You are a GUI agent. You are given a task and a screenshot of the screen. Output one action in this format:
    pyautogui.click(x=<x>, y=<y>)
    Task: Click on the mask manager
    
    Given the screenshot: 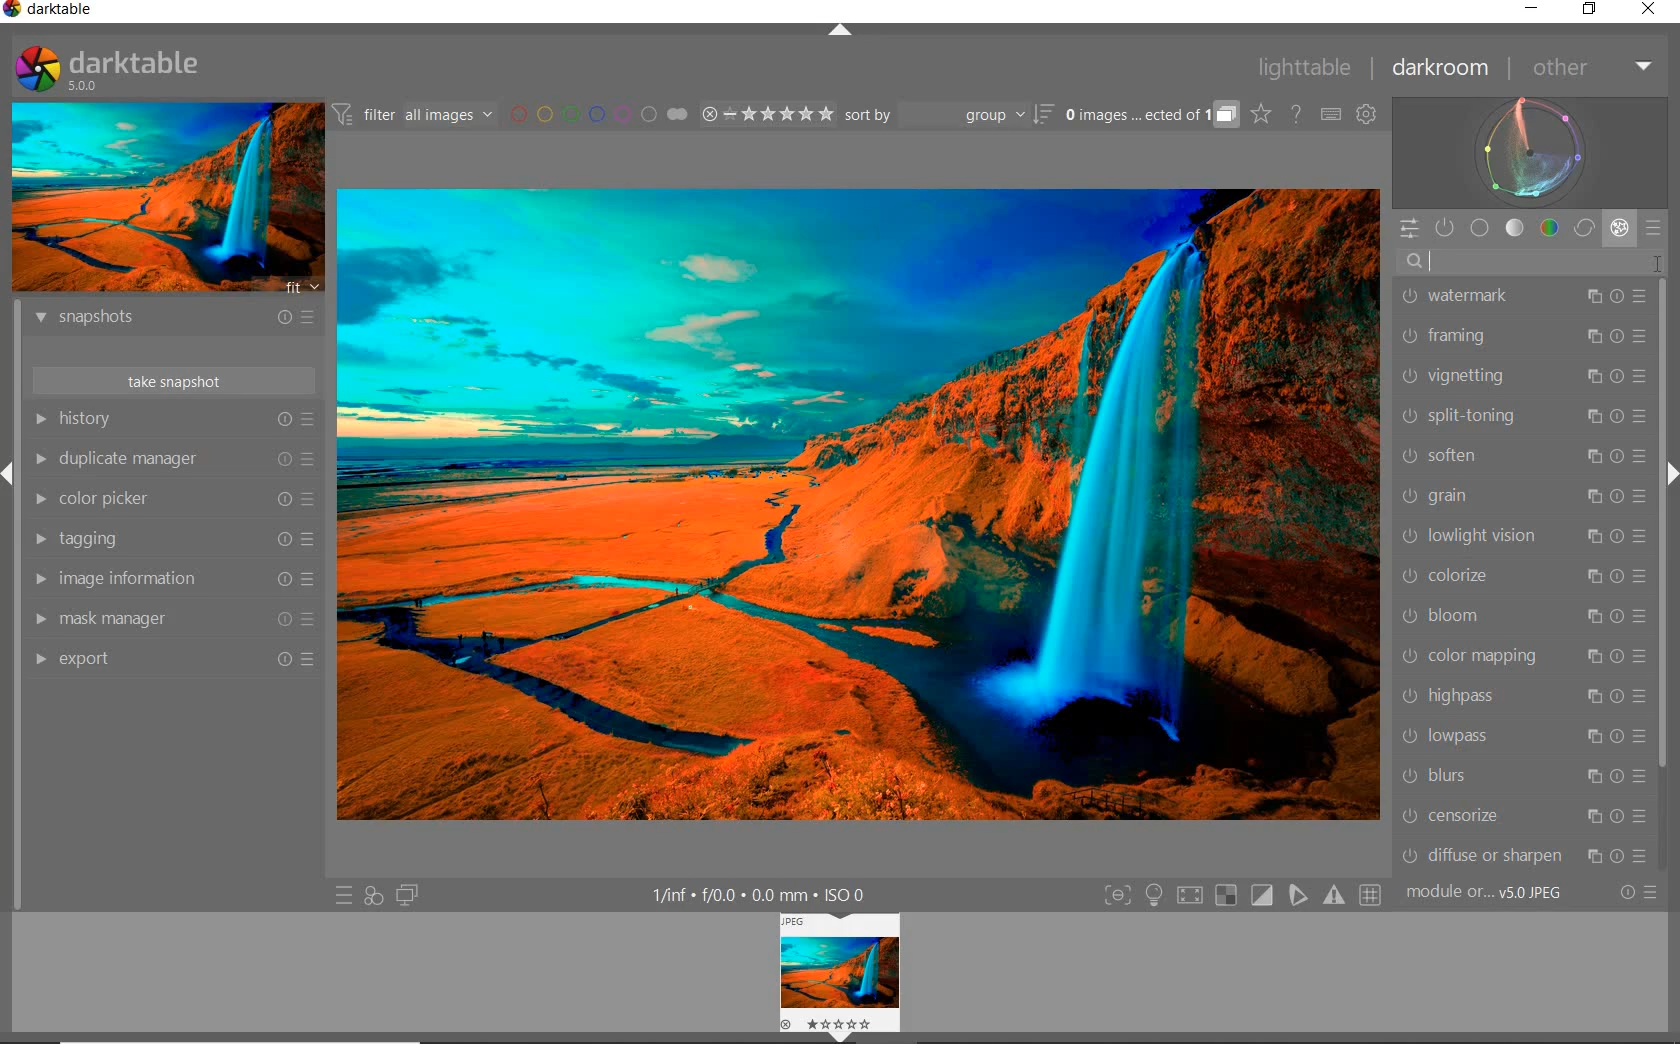 What is the action you would take?
    pyautogui.click(x=175, y=620)
    